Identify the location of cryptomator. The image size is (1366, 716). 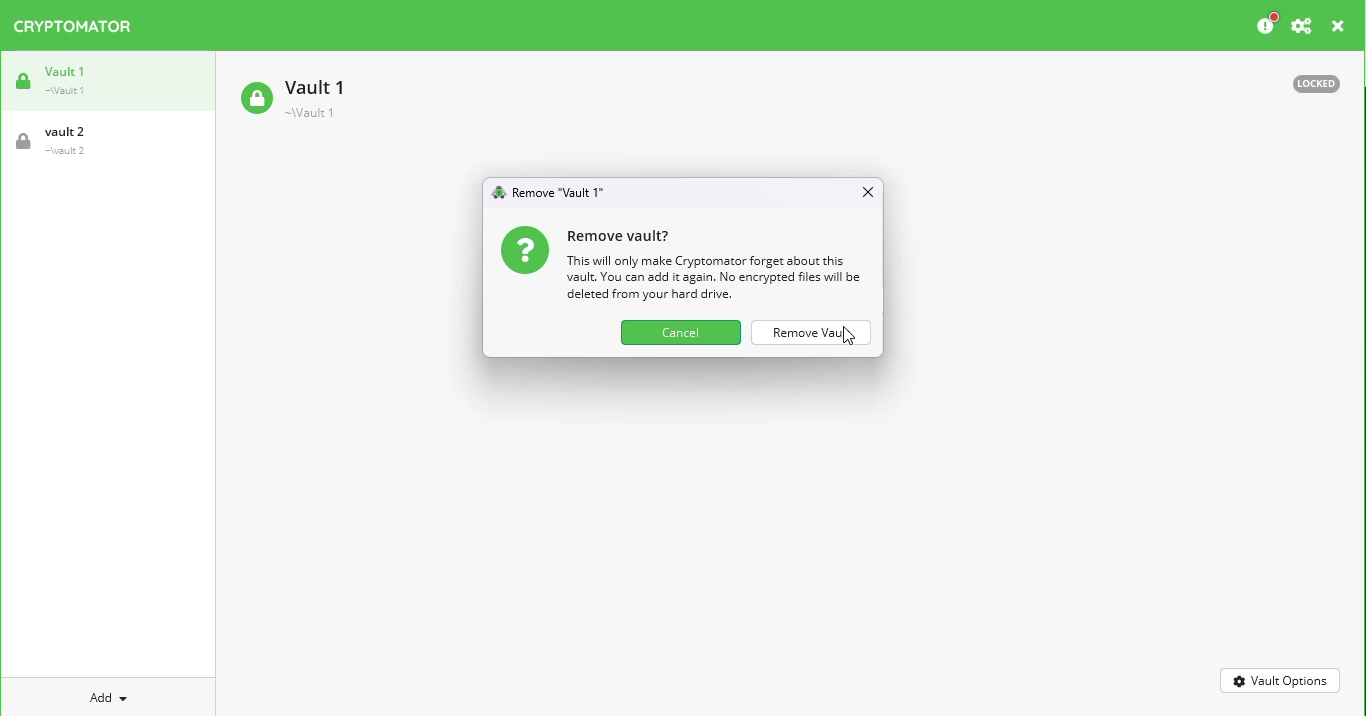
(74, 26).